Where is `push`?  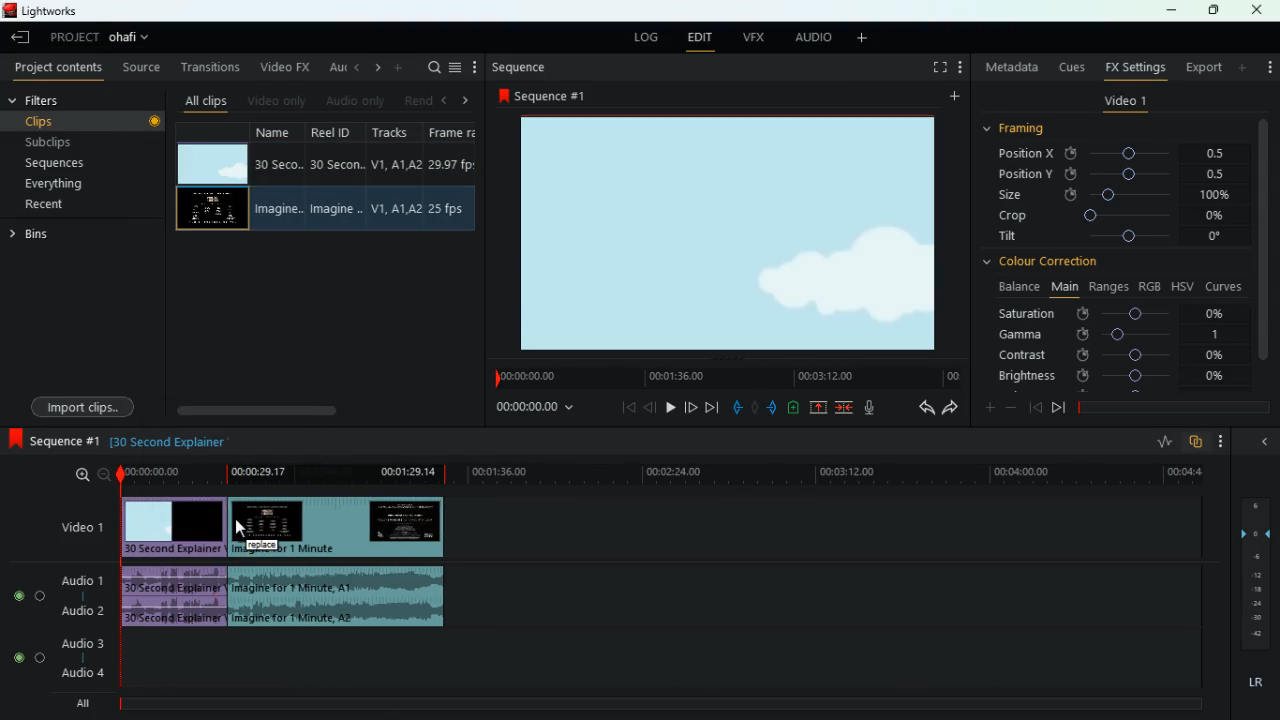 push is located at coordinates (774, 409).